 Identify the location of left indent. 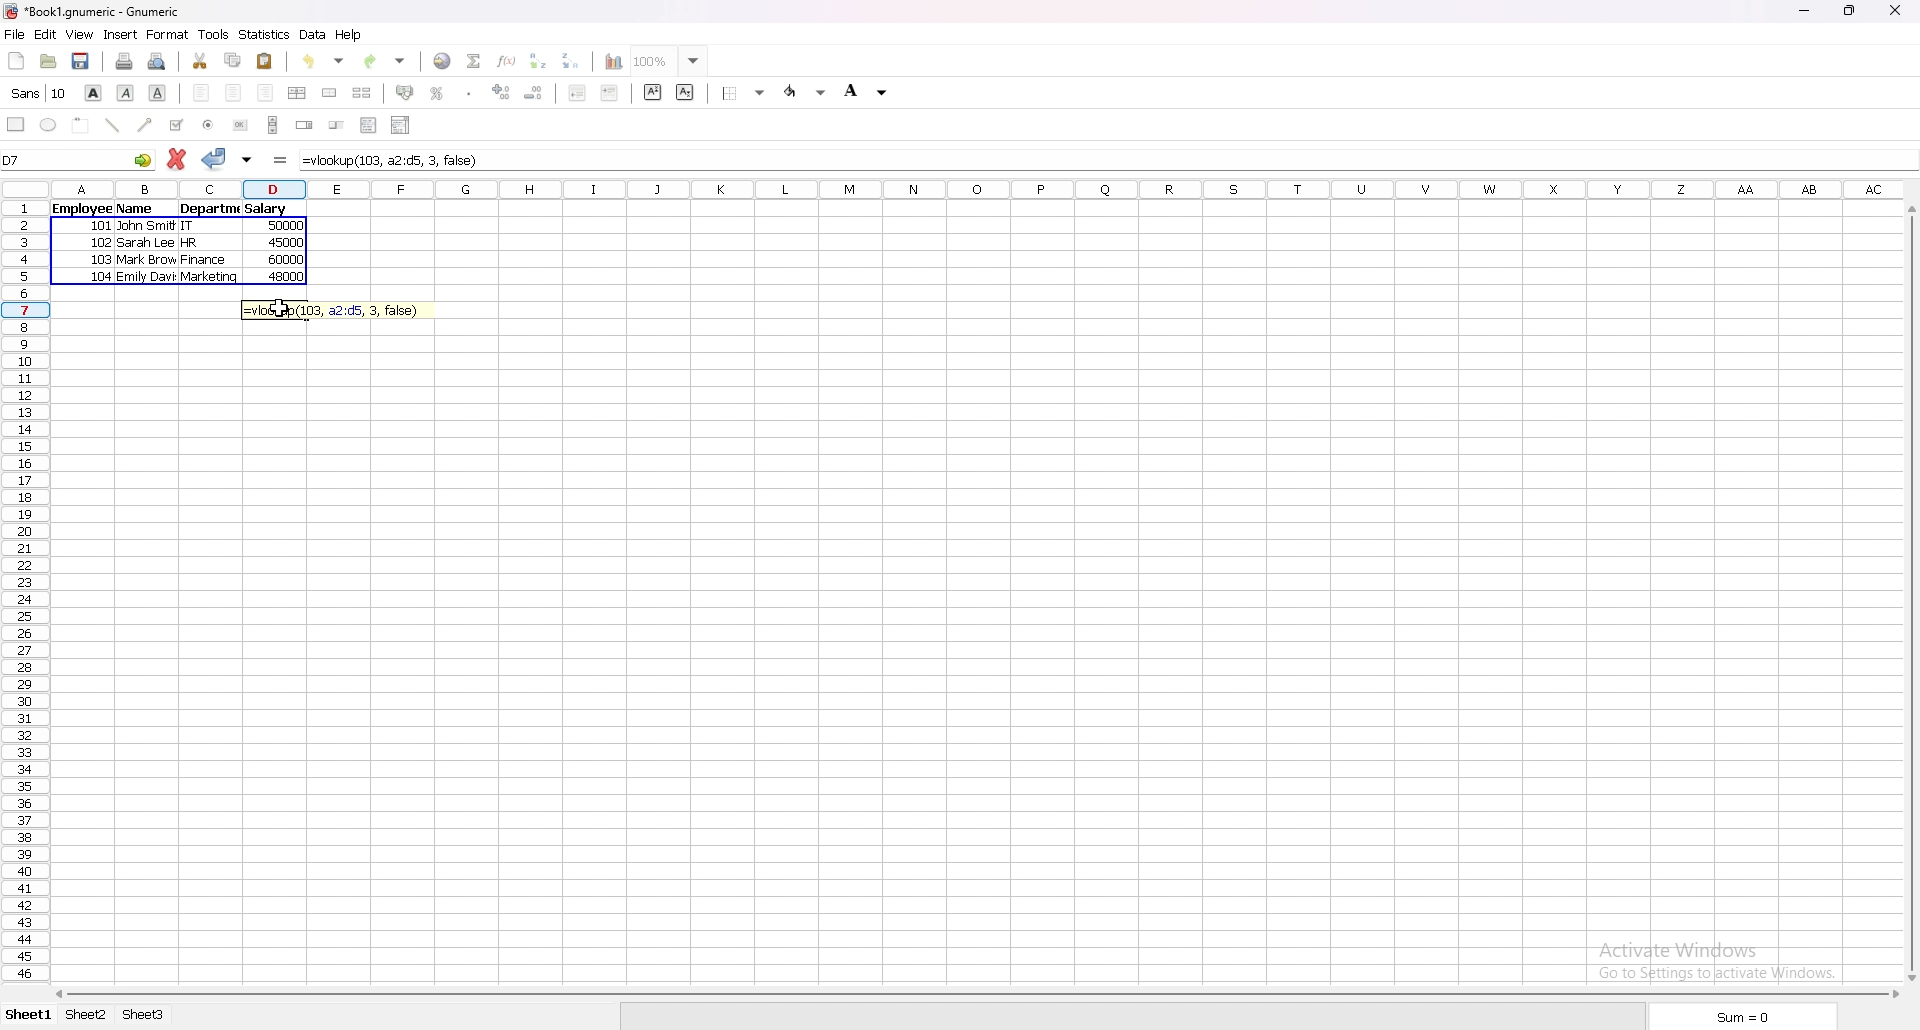
(203, 93).